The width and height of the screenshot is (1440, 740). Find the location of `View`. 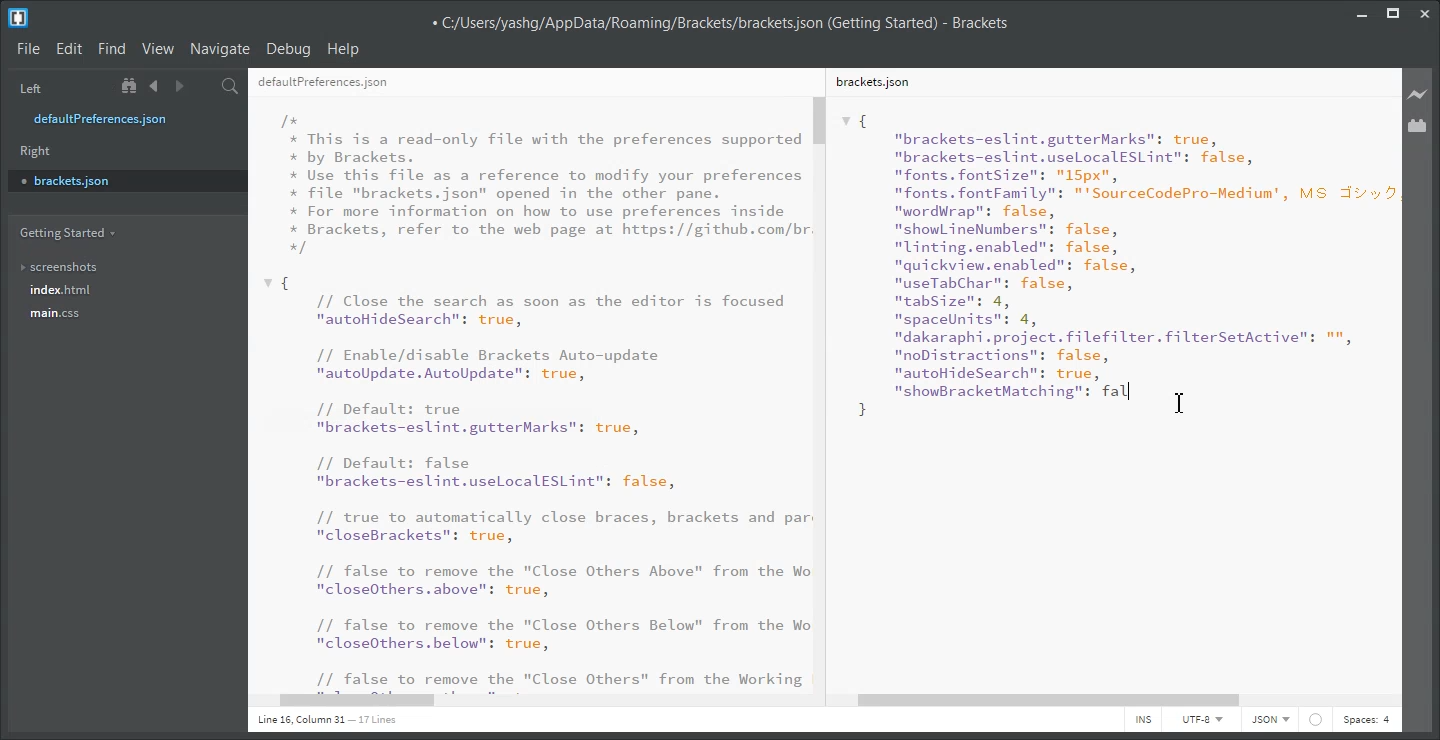

View is located at coordinates (158, 49).